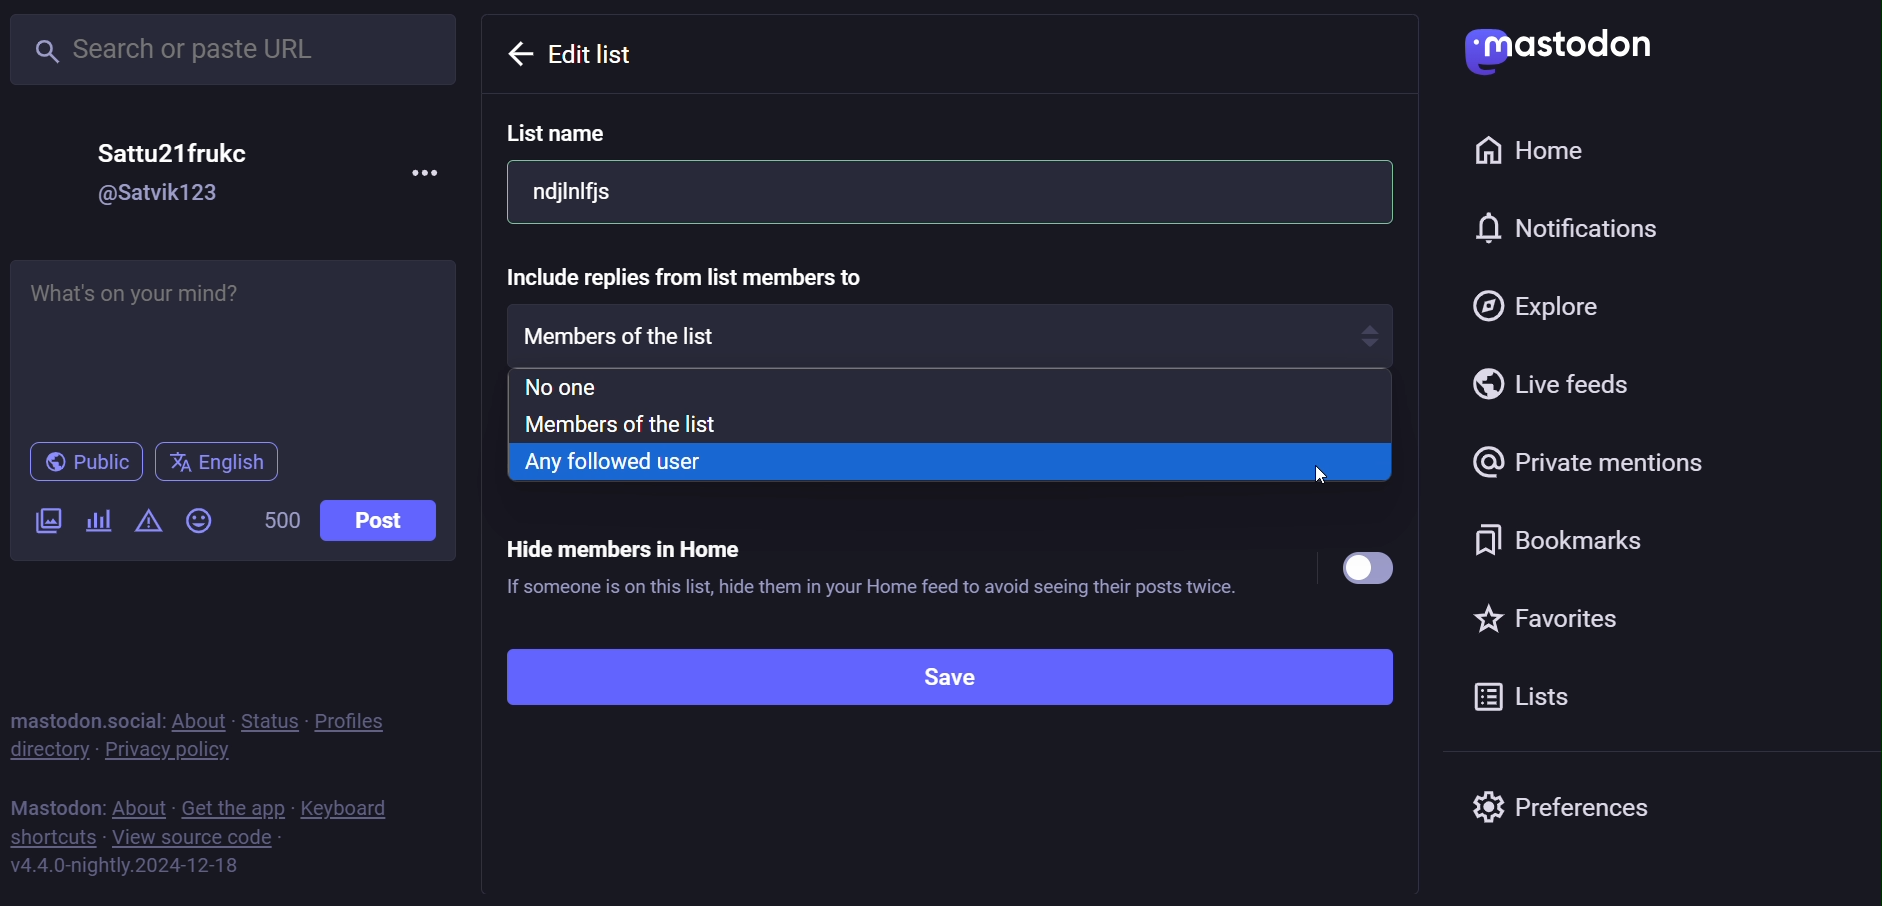  Describe the element at coordinates (421, 173) in the screenshot. I see `more` at that location.